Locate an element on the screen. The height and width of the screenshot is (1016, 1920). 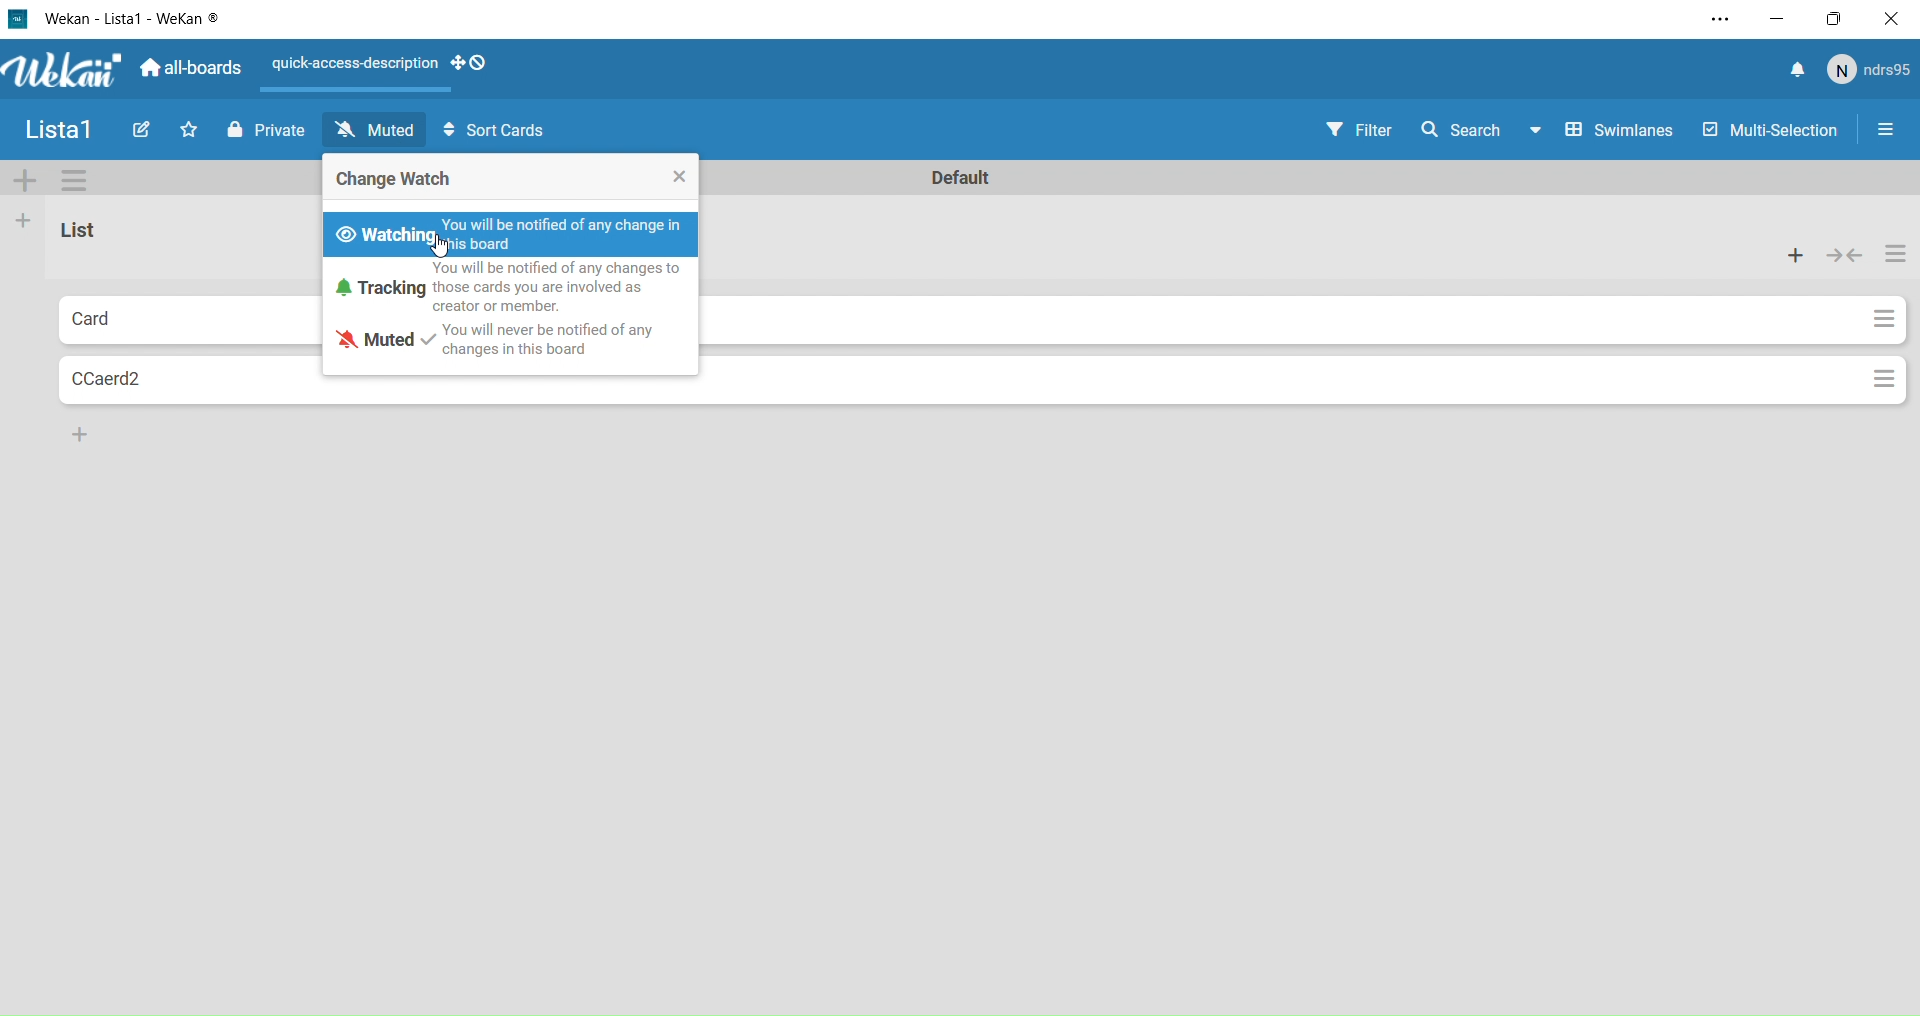
Private is located at coordinates (266, 132).